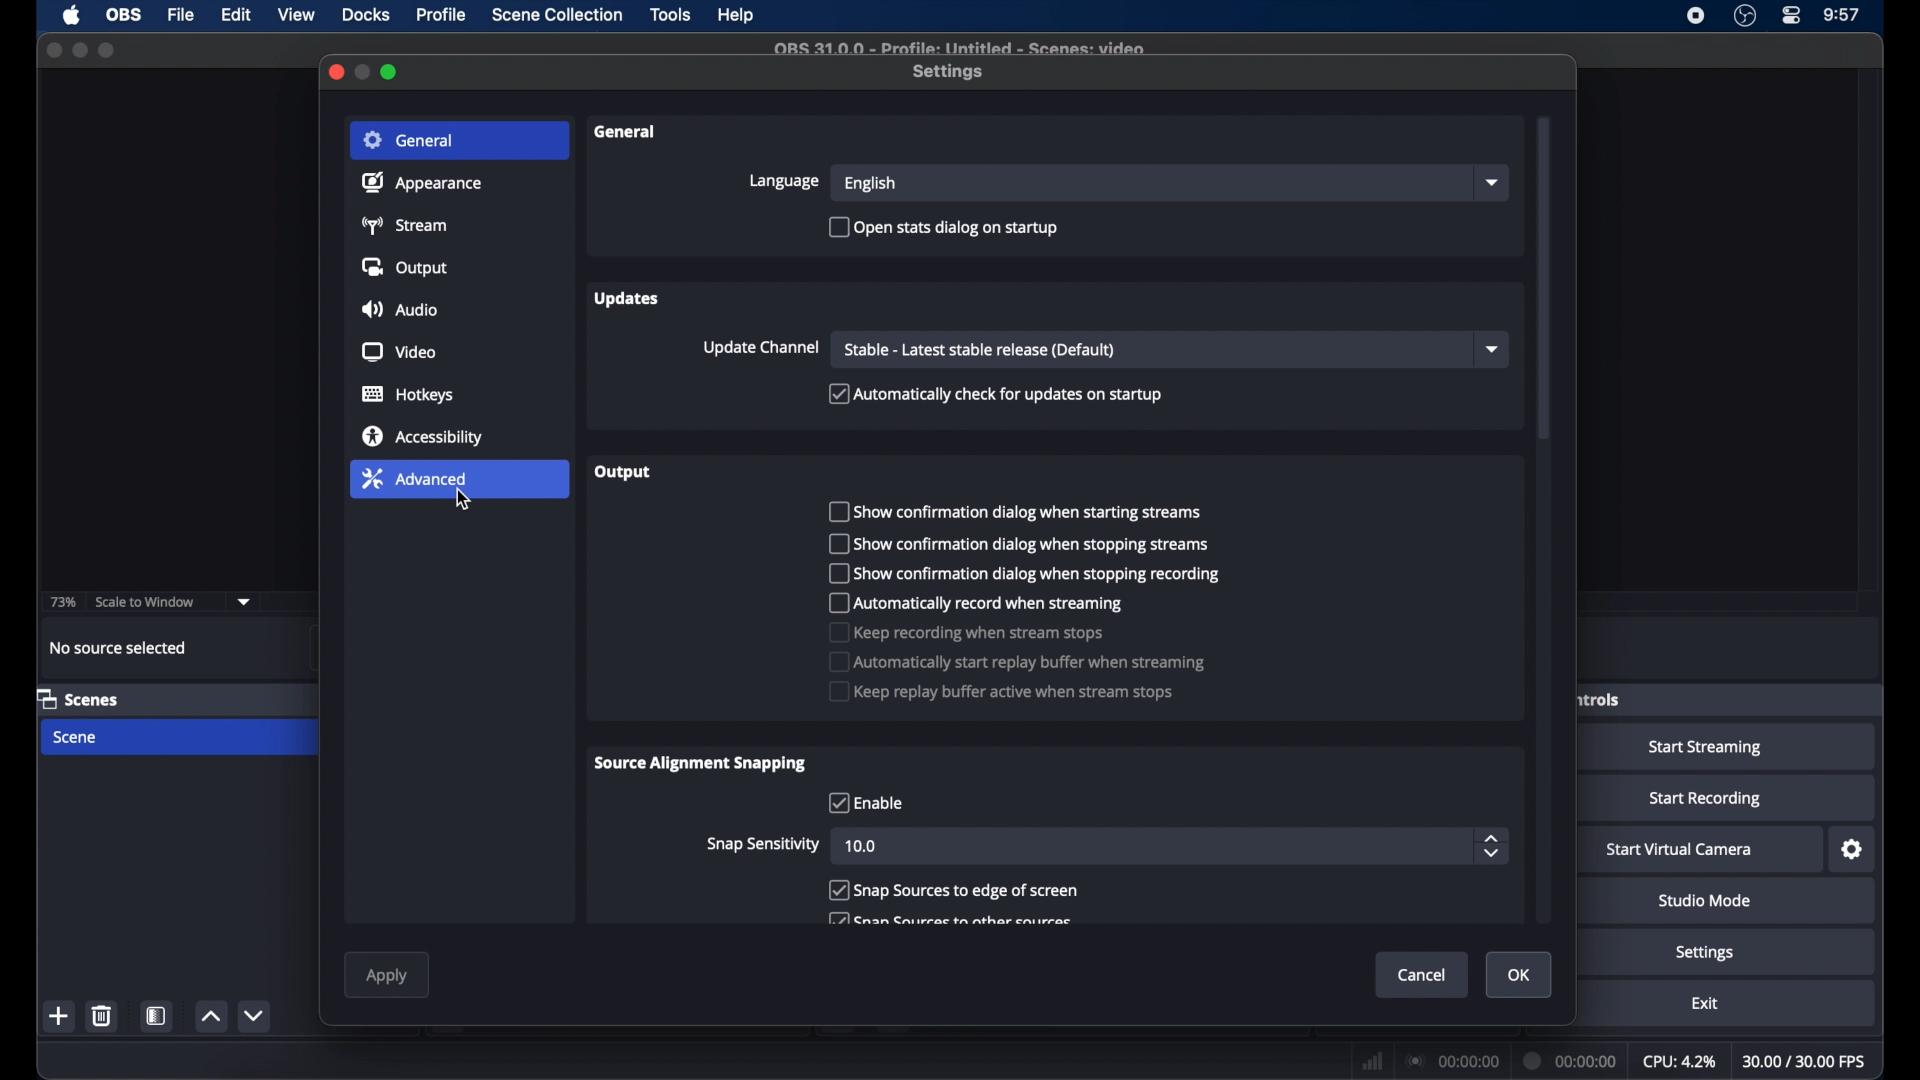 The width and height of the screenshot is (1920, 1080). Describe the element at coordinates (1843, 15) in the screenshot. I see `time` at that location.